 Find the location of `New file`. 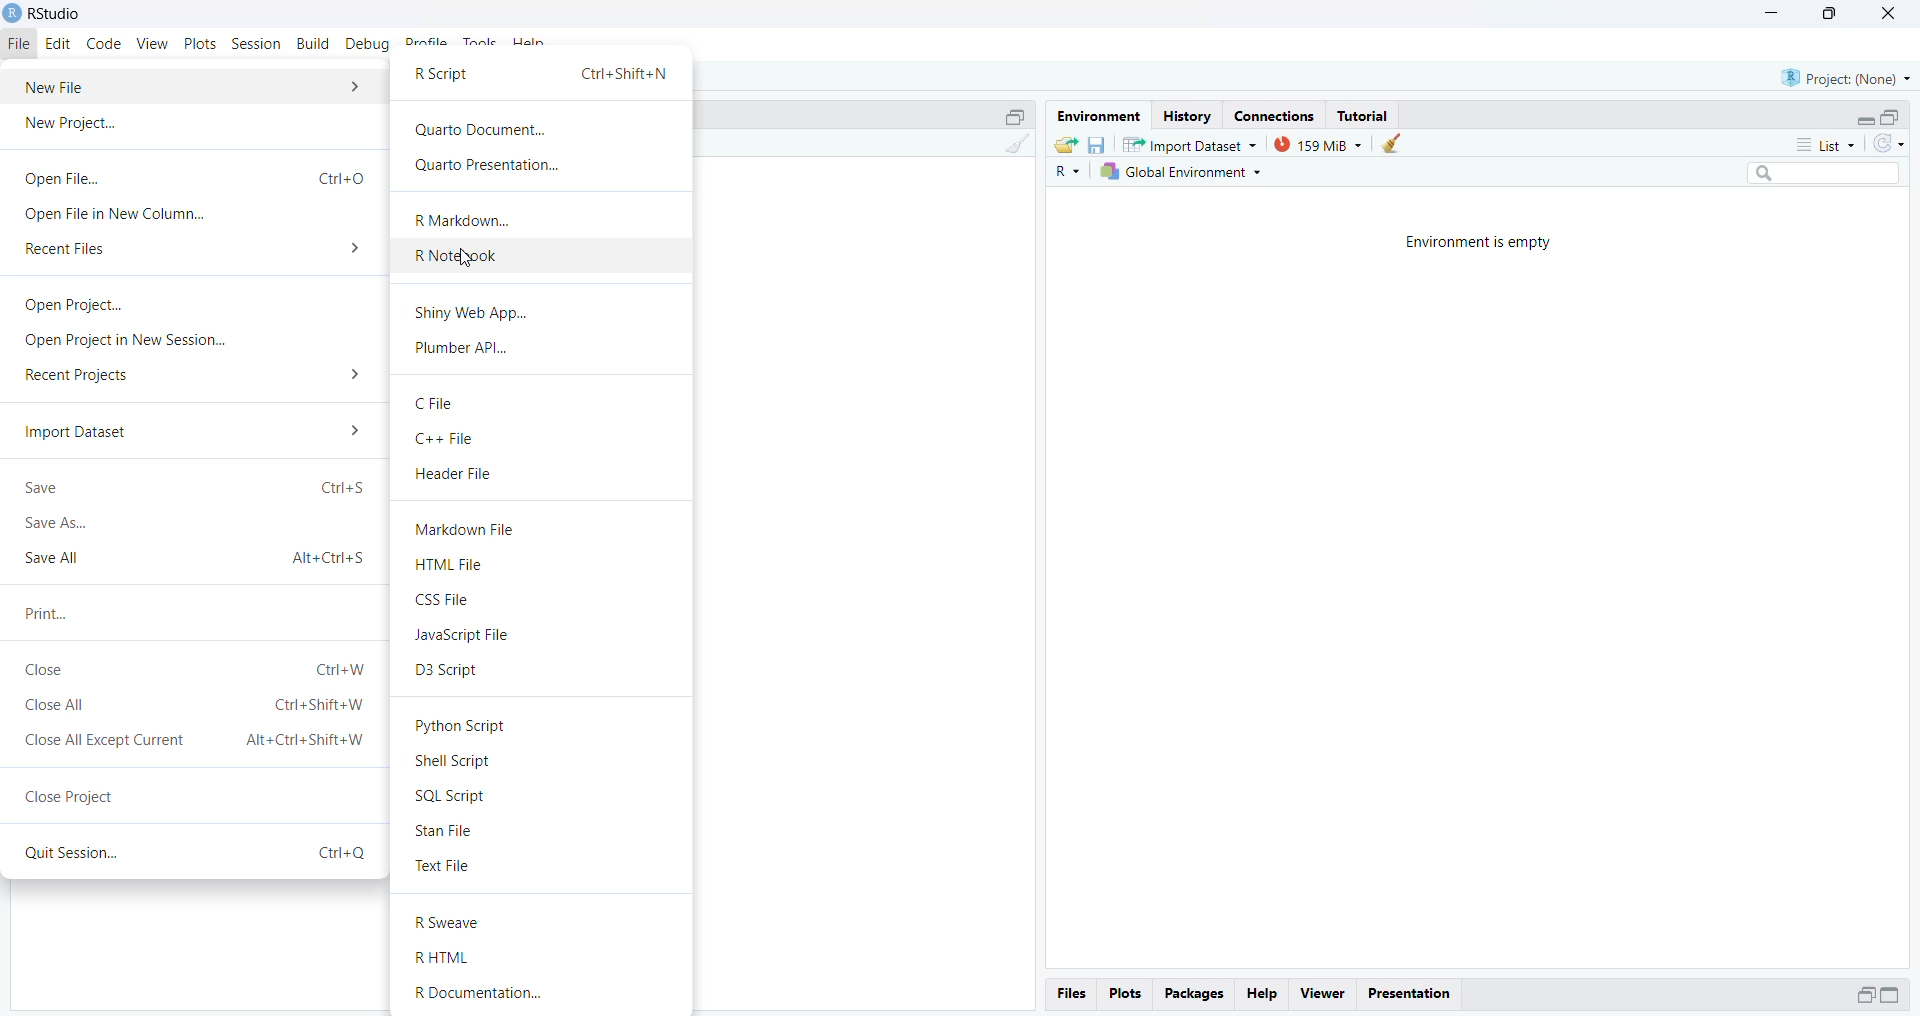

New file is located at coordinates (194, 86).